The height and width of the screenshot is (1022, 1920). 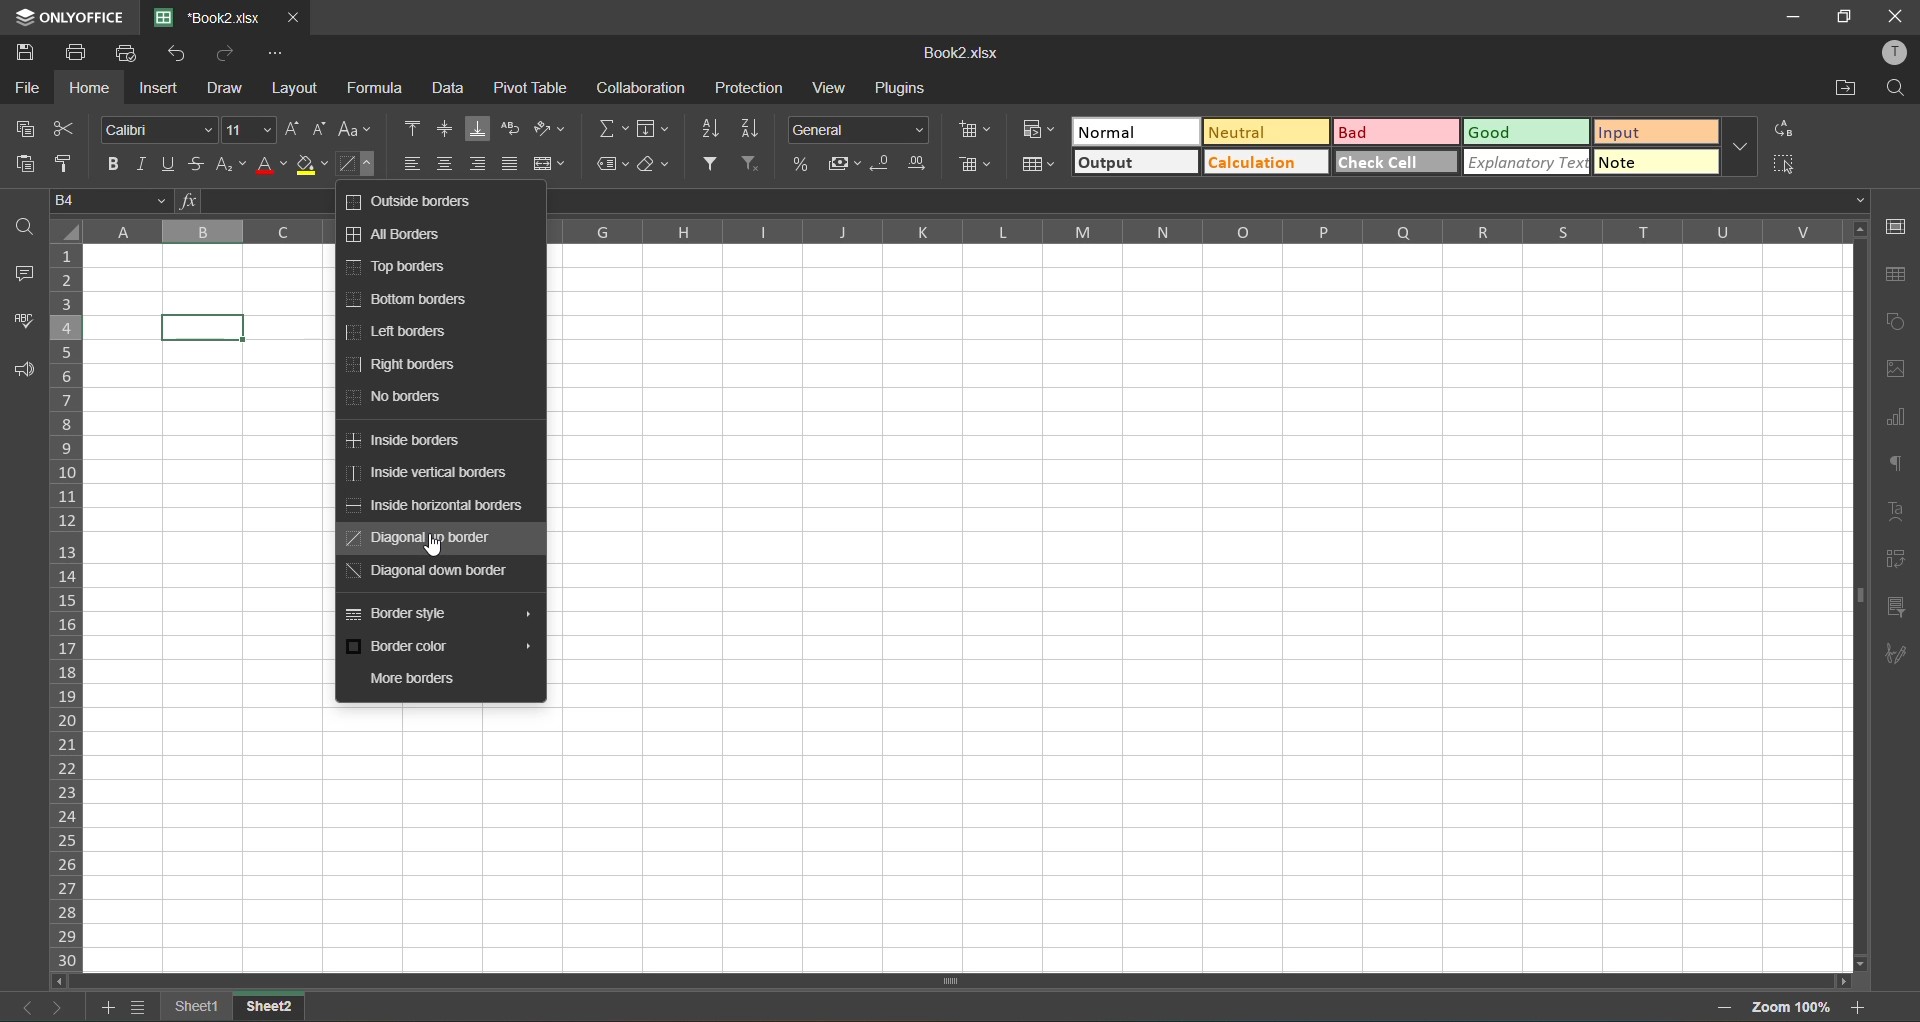 What do you see at coordinates (354, 162) in the screenshot?
I see `borders` at bounding box center [354, 162].